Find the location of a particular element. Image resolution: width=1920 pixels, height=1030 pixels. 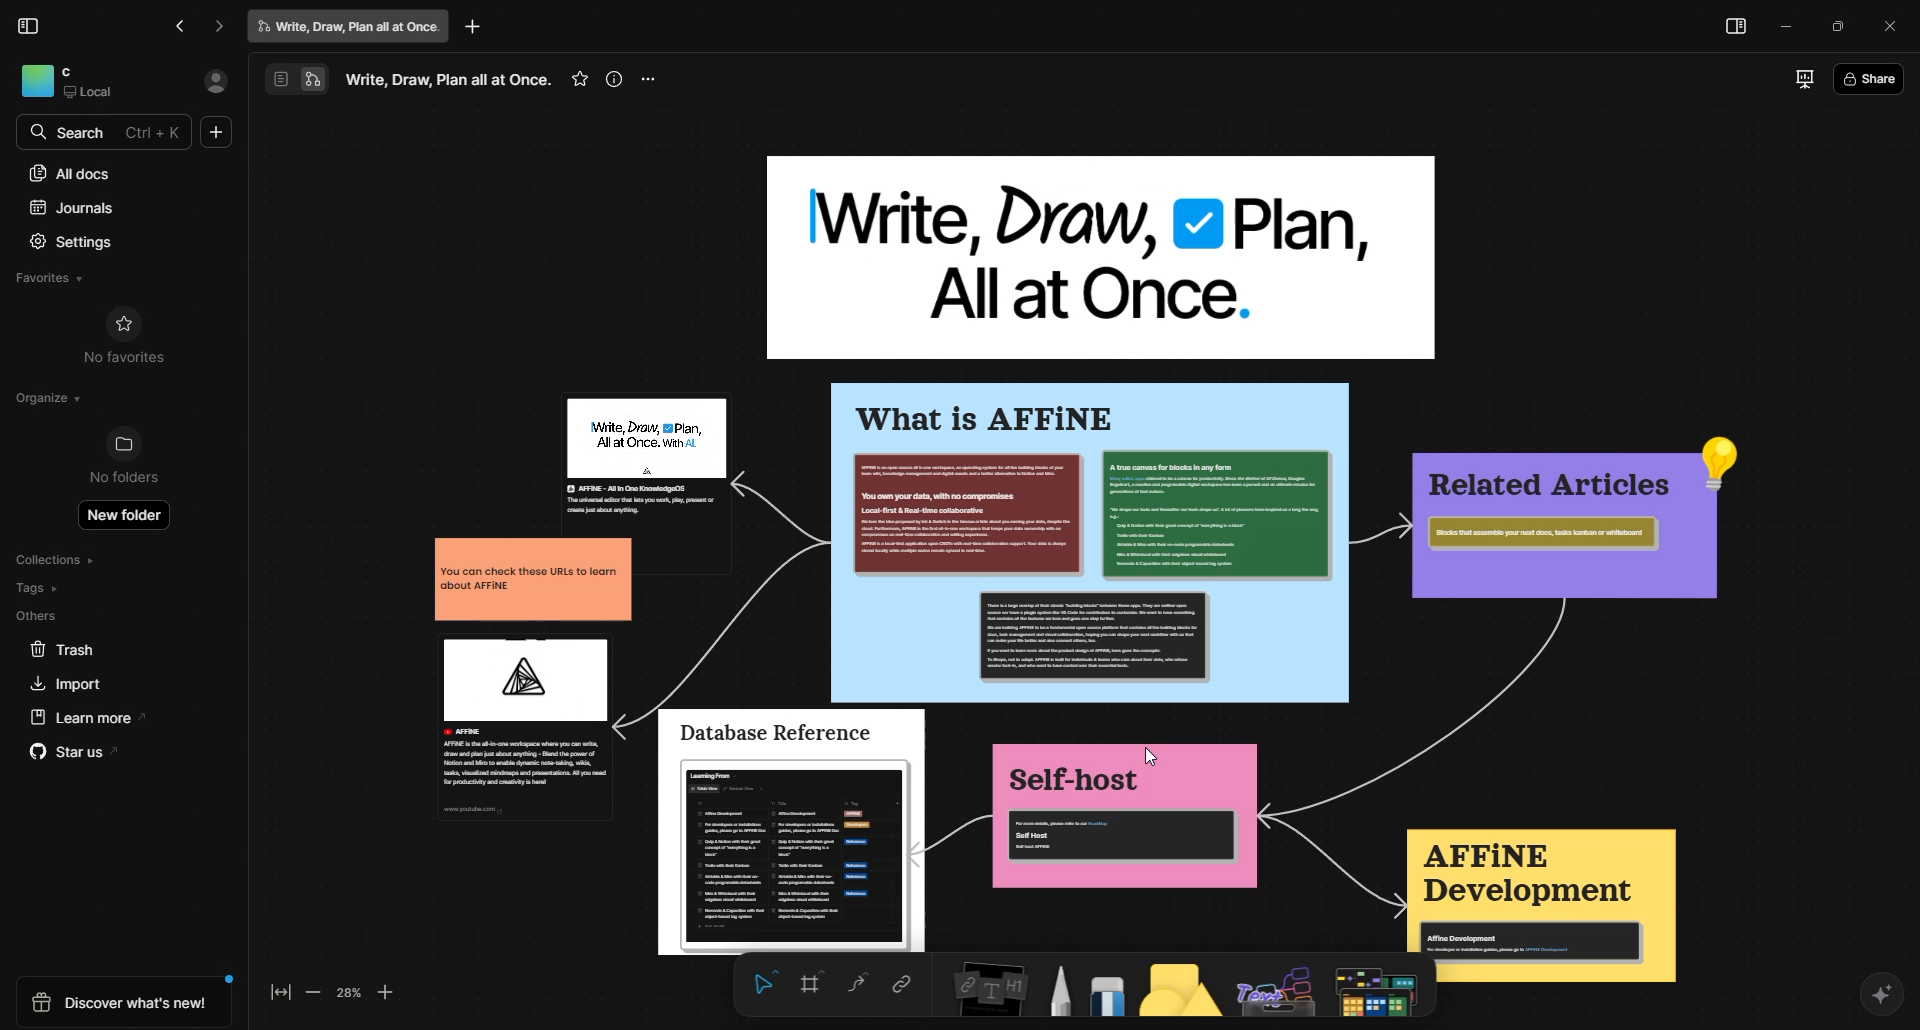

organize is located at coordinates (44, 398).